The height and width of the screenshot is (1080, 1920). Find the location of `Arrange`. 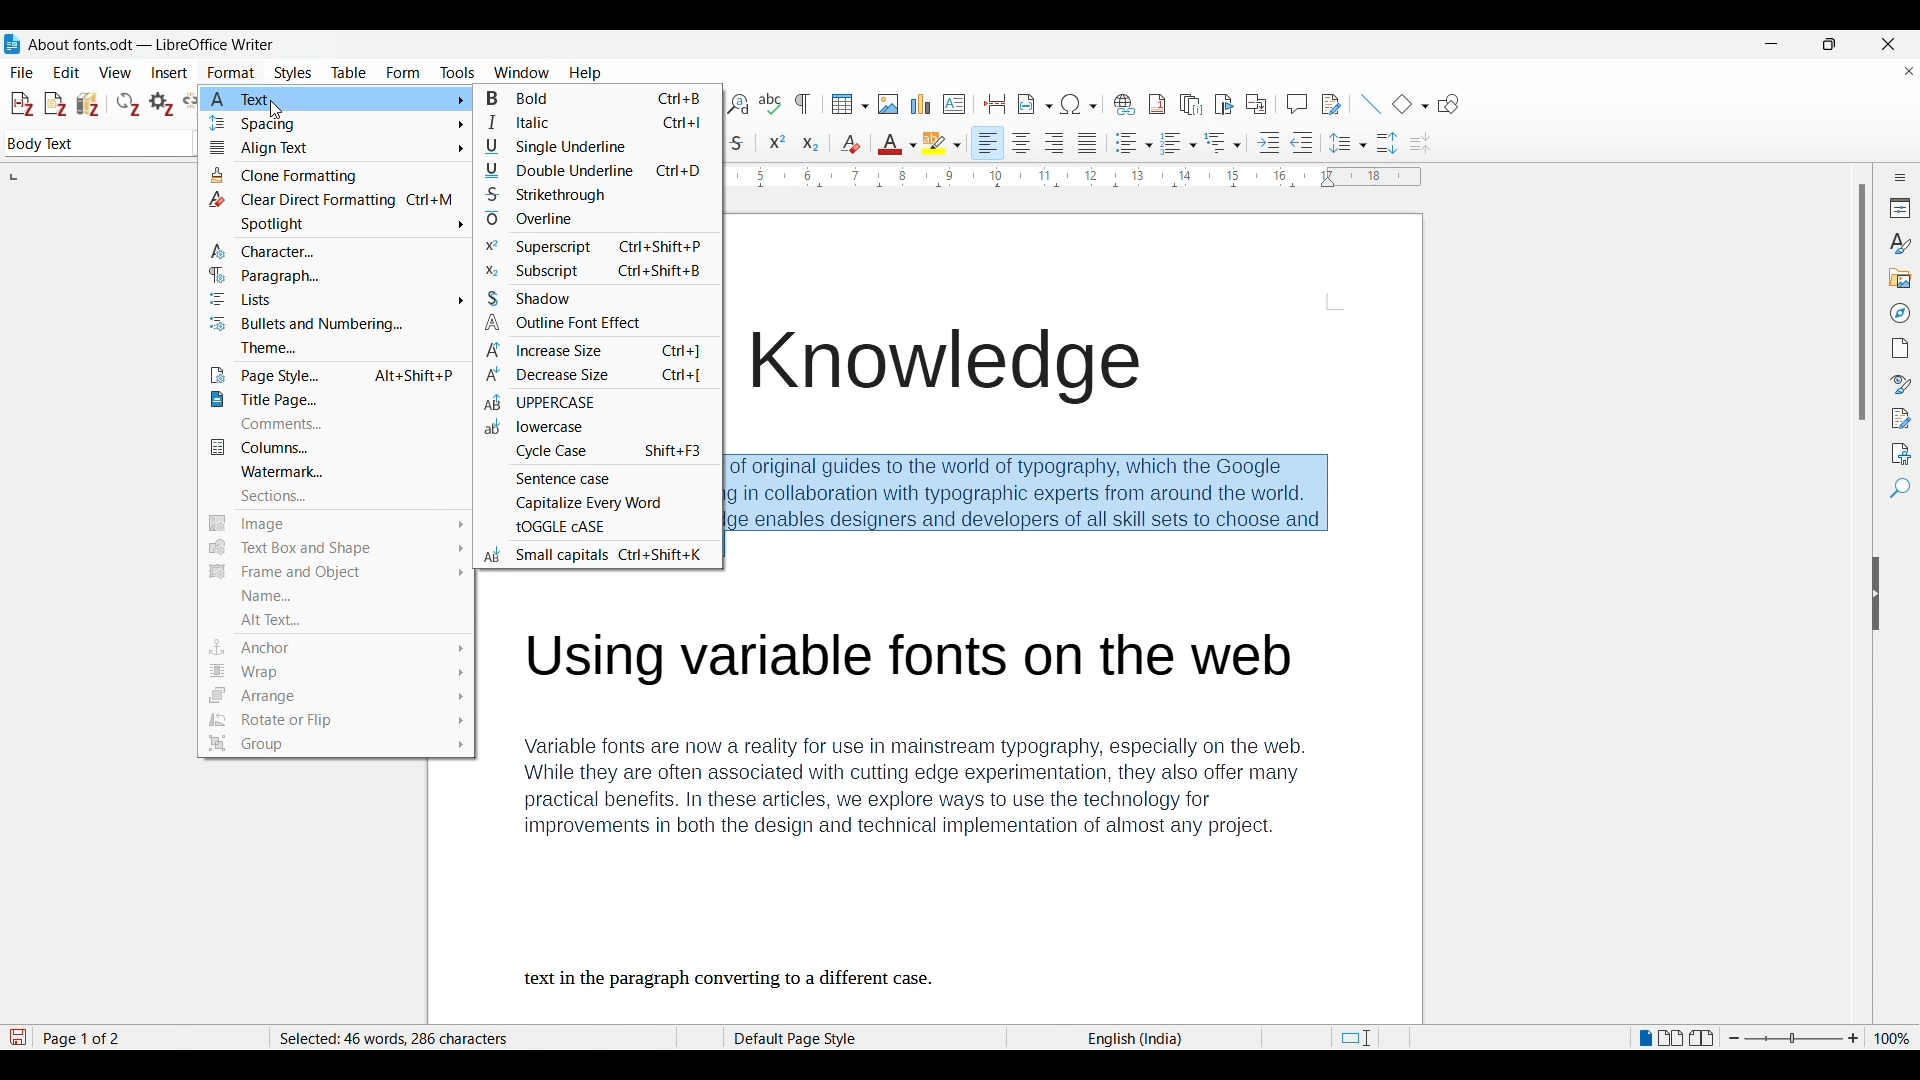

Arrange is located at coordinates (336, 699).